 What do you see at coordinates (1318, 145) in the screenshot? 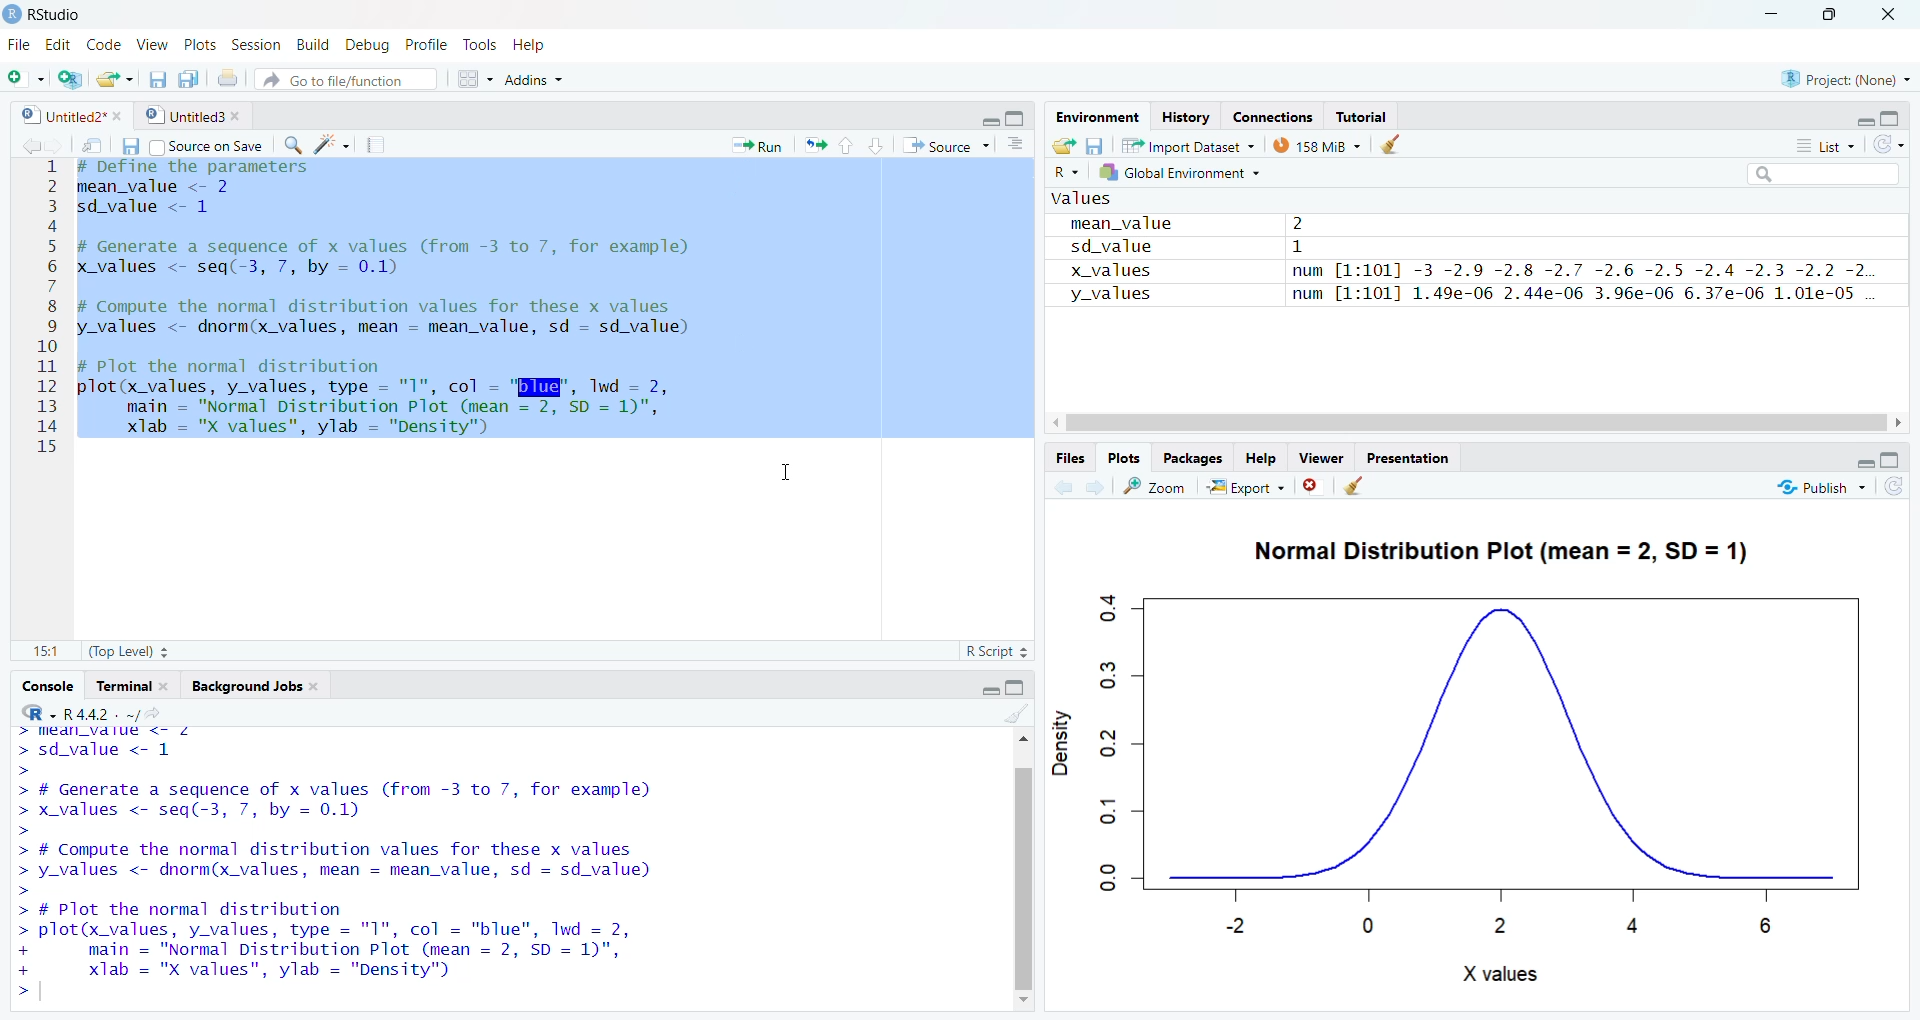
I see `» 158 MiB ` at bounding box center [1318, 145].